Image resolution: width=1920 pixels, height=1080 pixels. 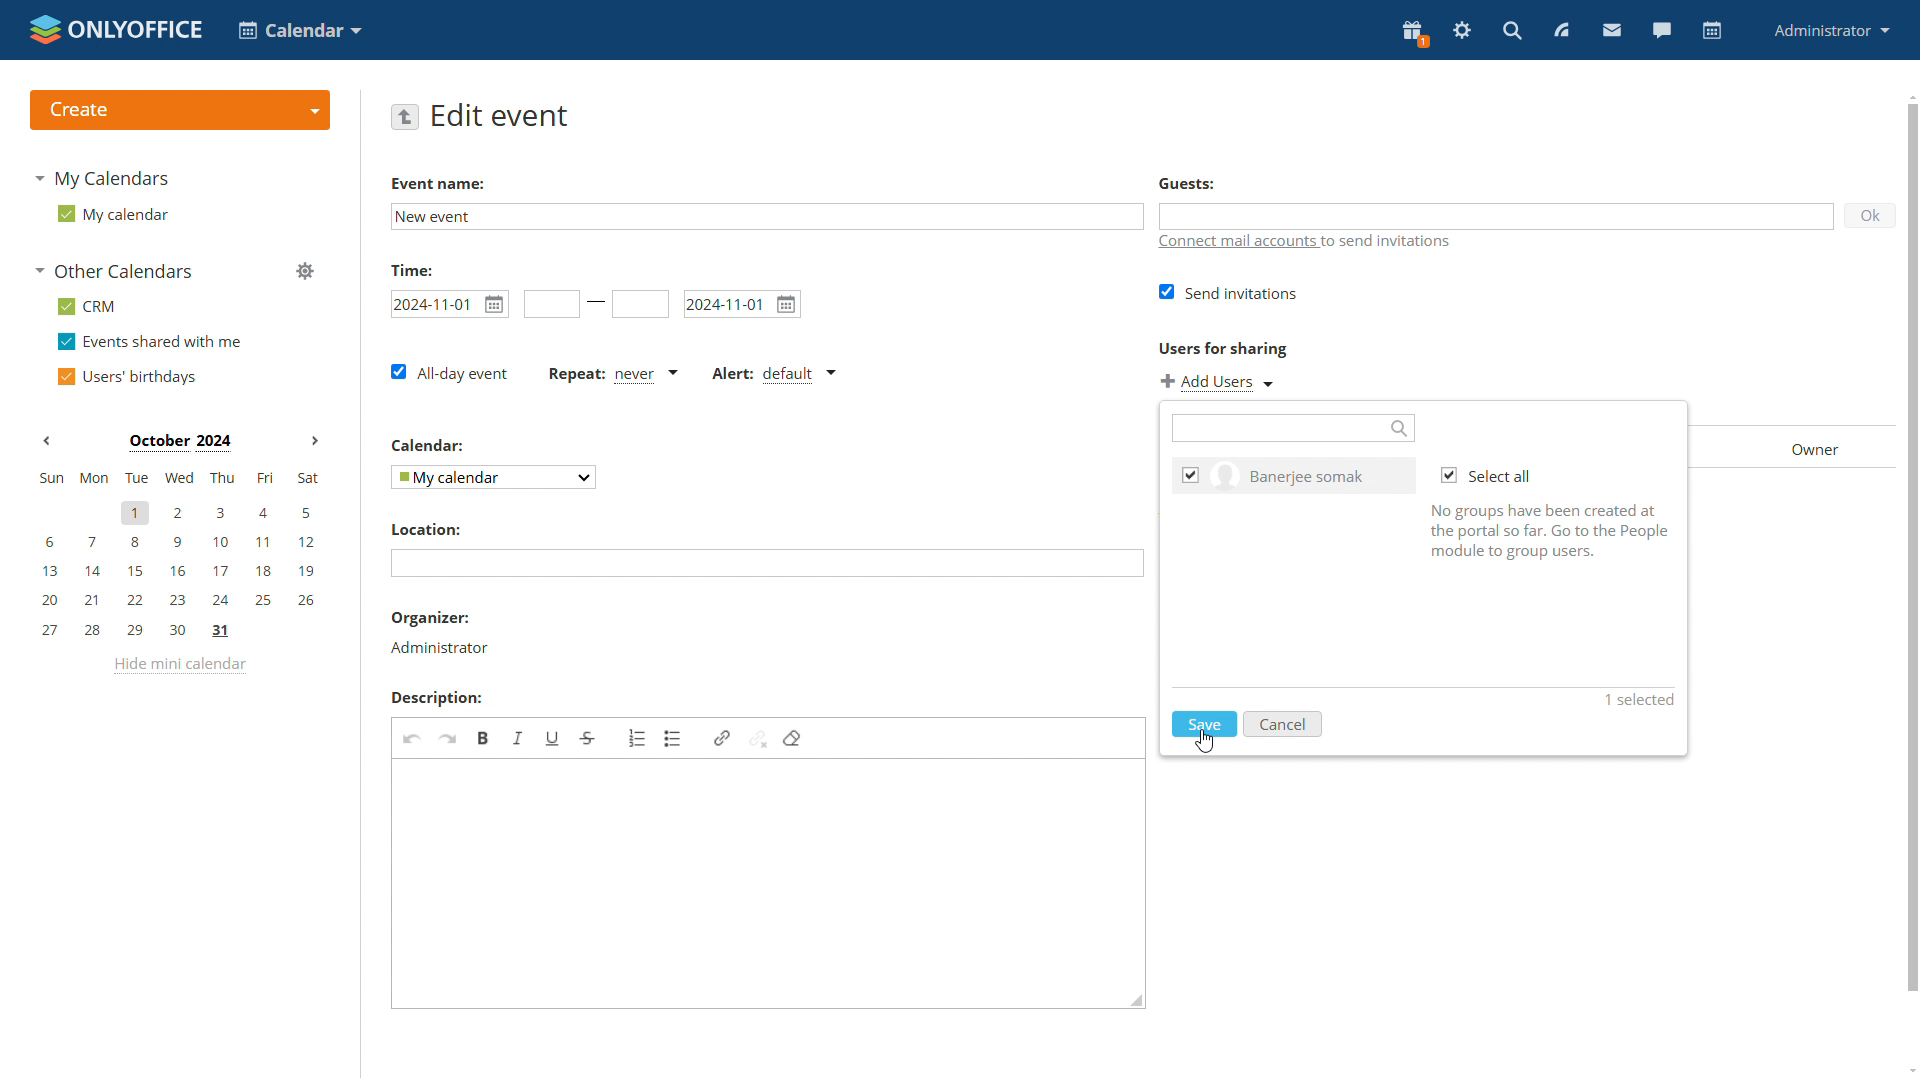 What do you see at coordinates (1664, 31) in the screenshot?
I see `talk` at bounding box center [1664, 31].